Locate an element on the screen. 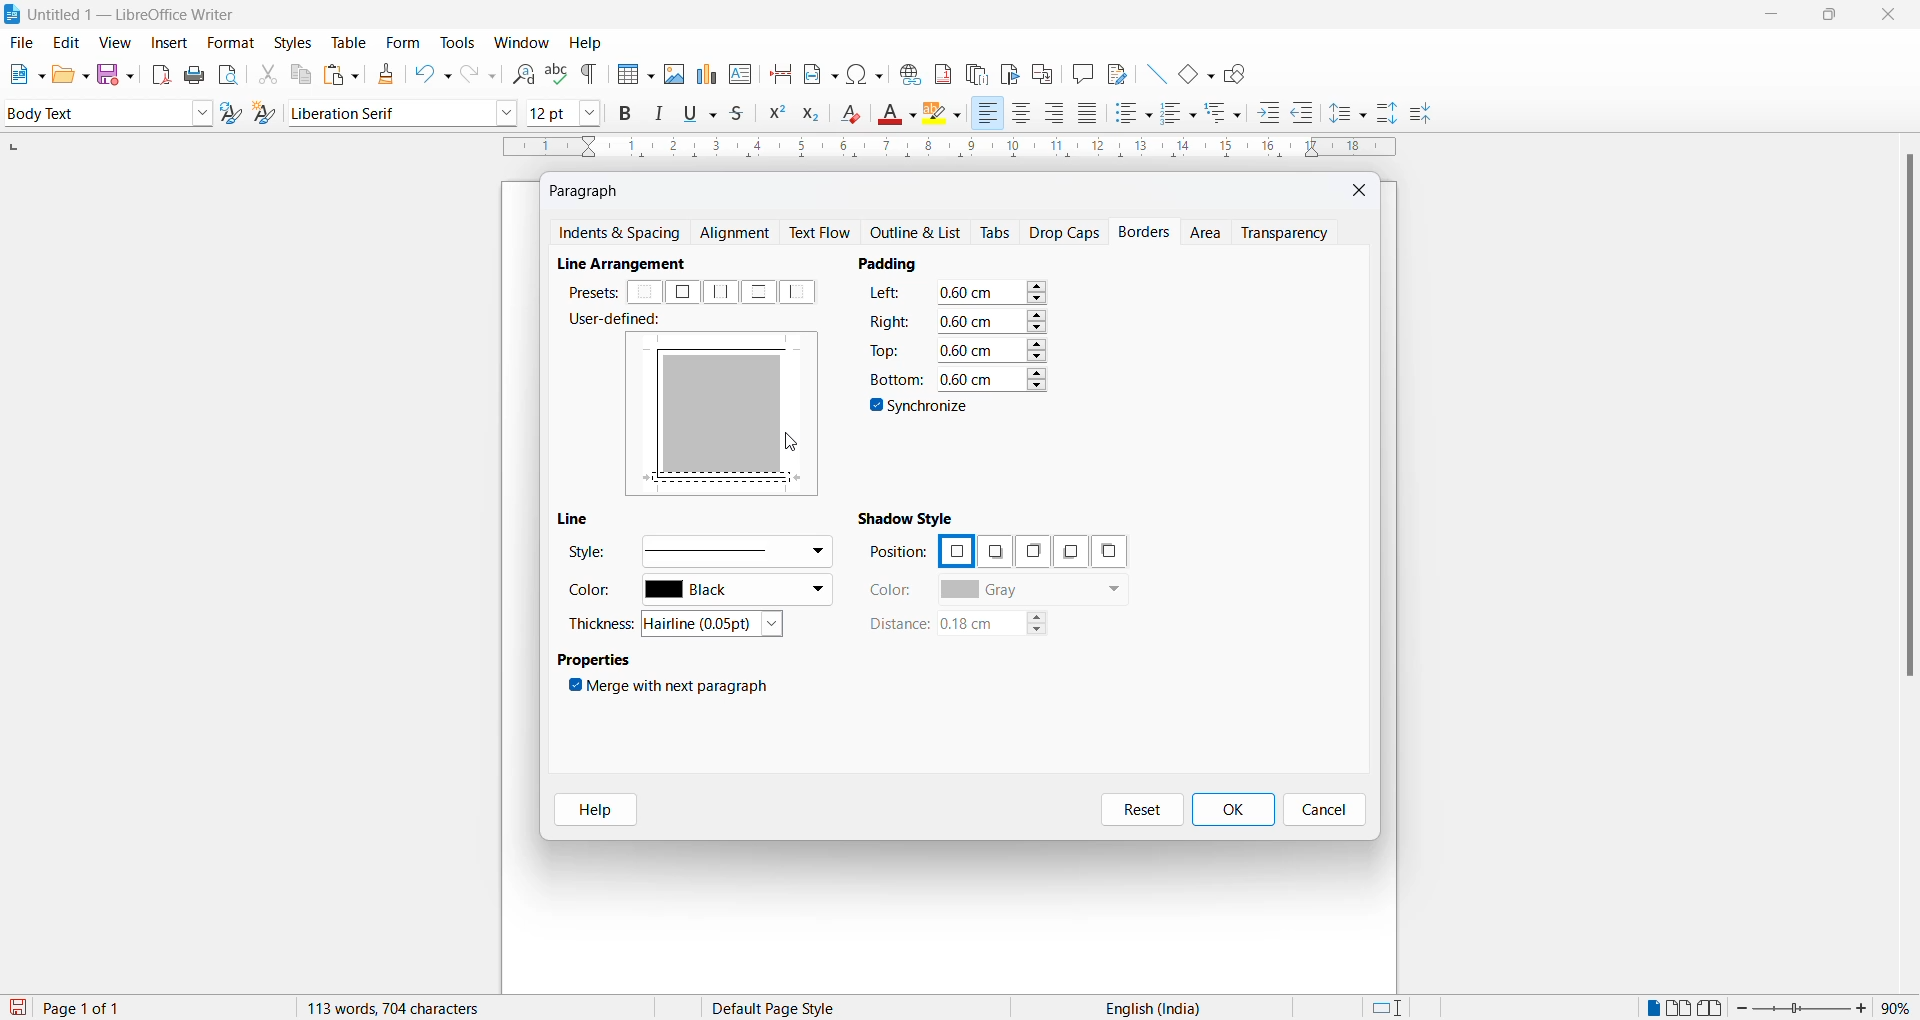 Image resolution: width=1920 pixels, height=1020 pixels. file title is located at coordinates (121, 14).